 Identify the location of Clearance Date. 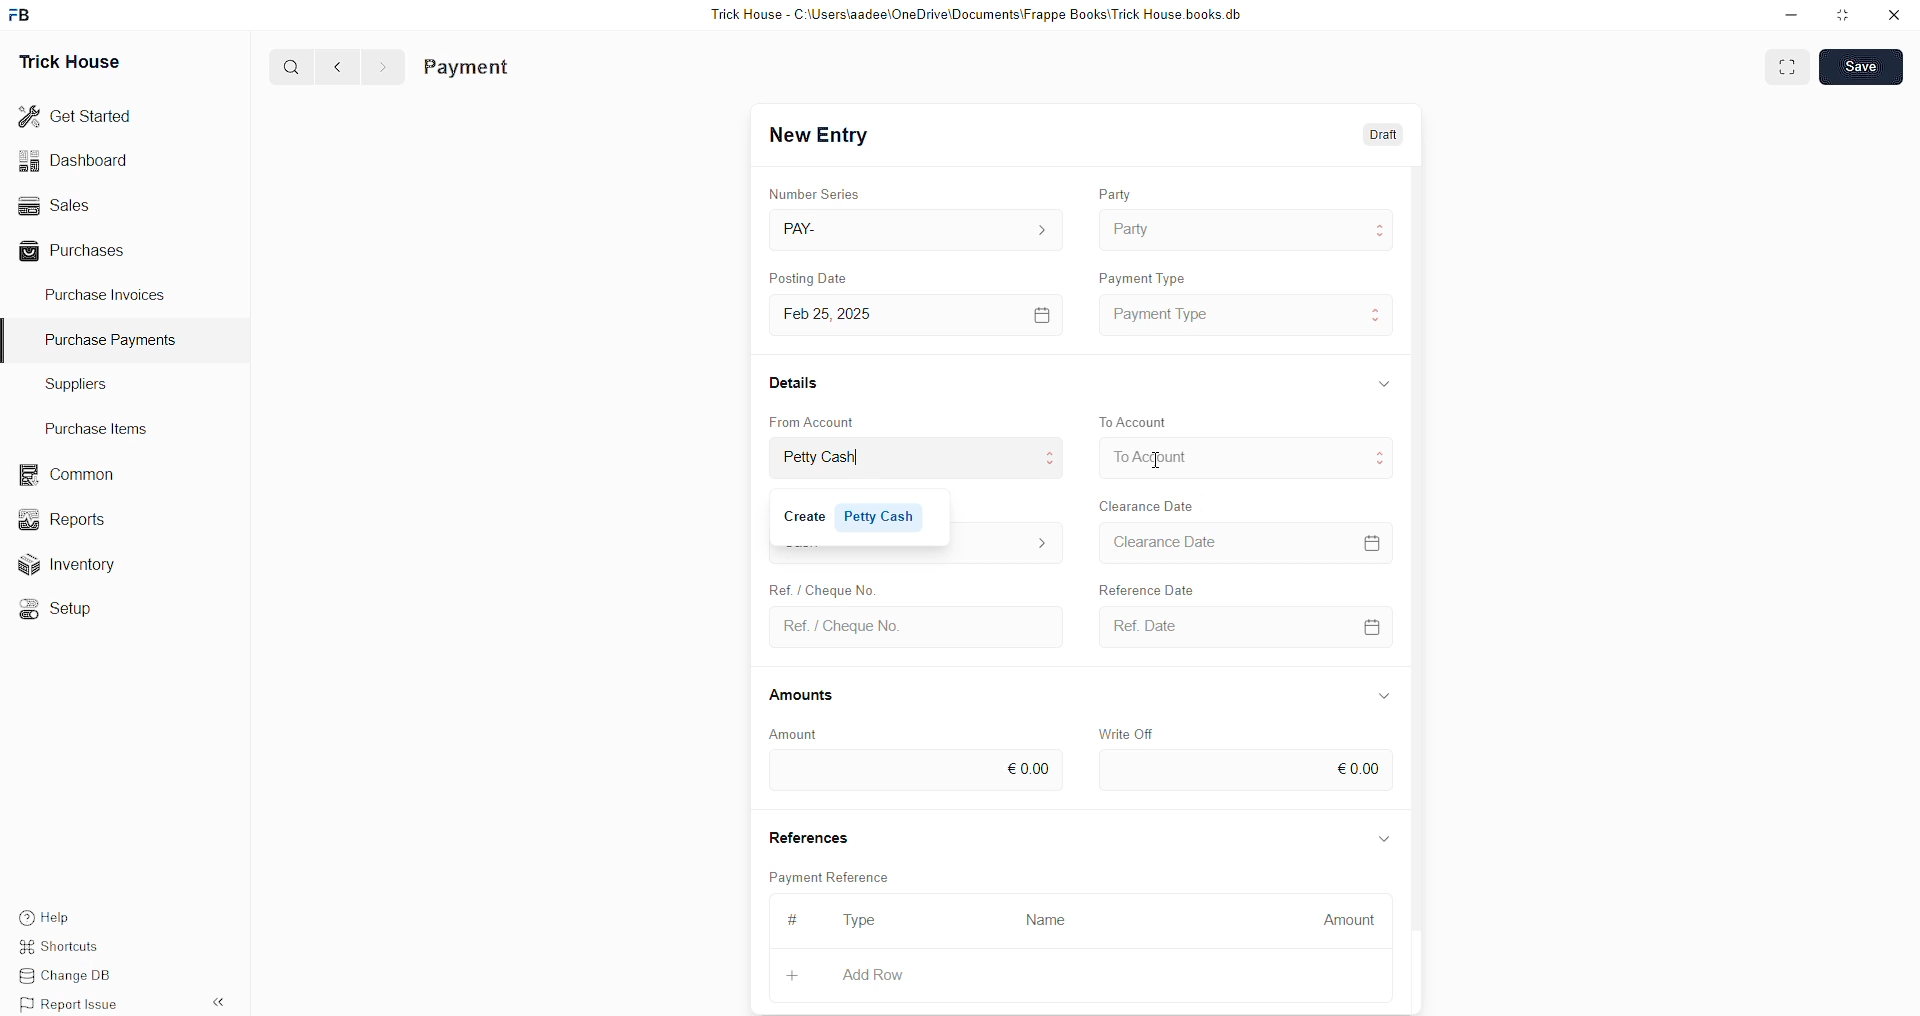
(1151, 504).